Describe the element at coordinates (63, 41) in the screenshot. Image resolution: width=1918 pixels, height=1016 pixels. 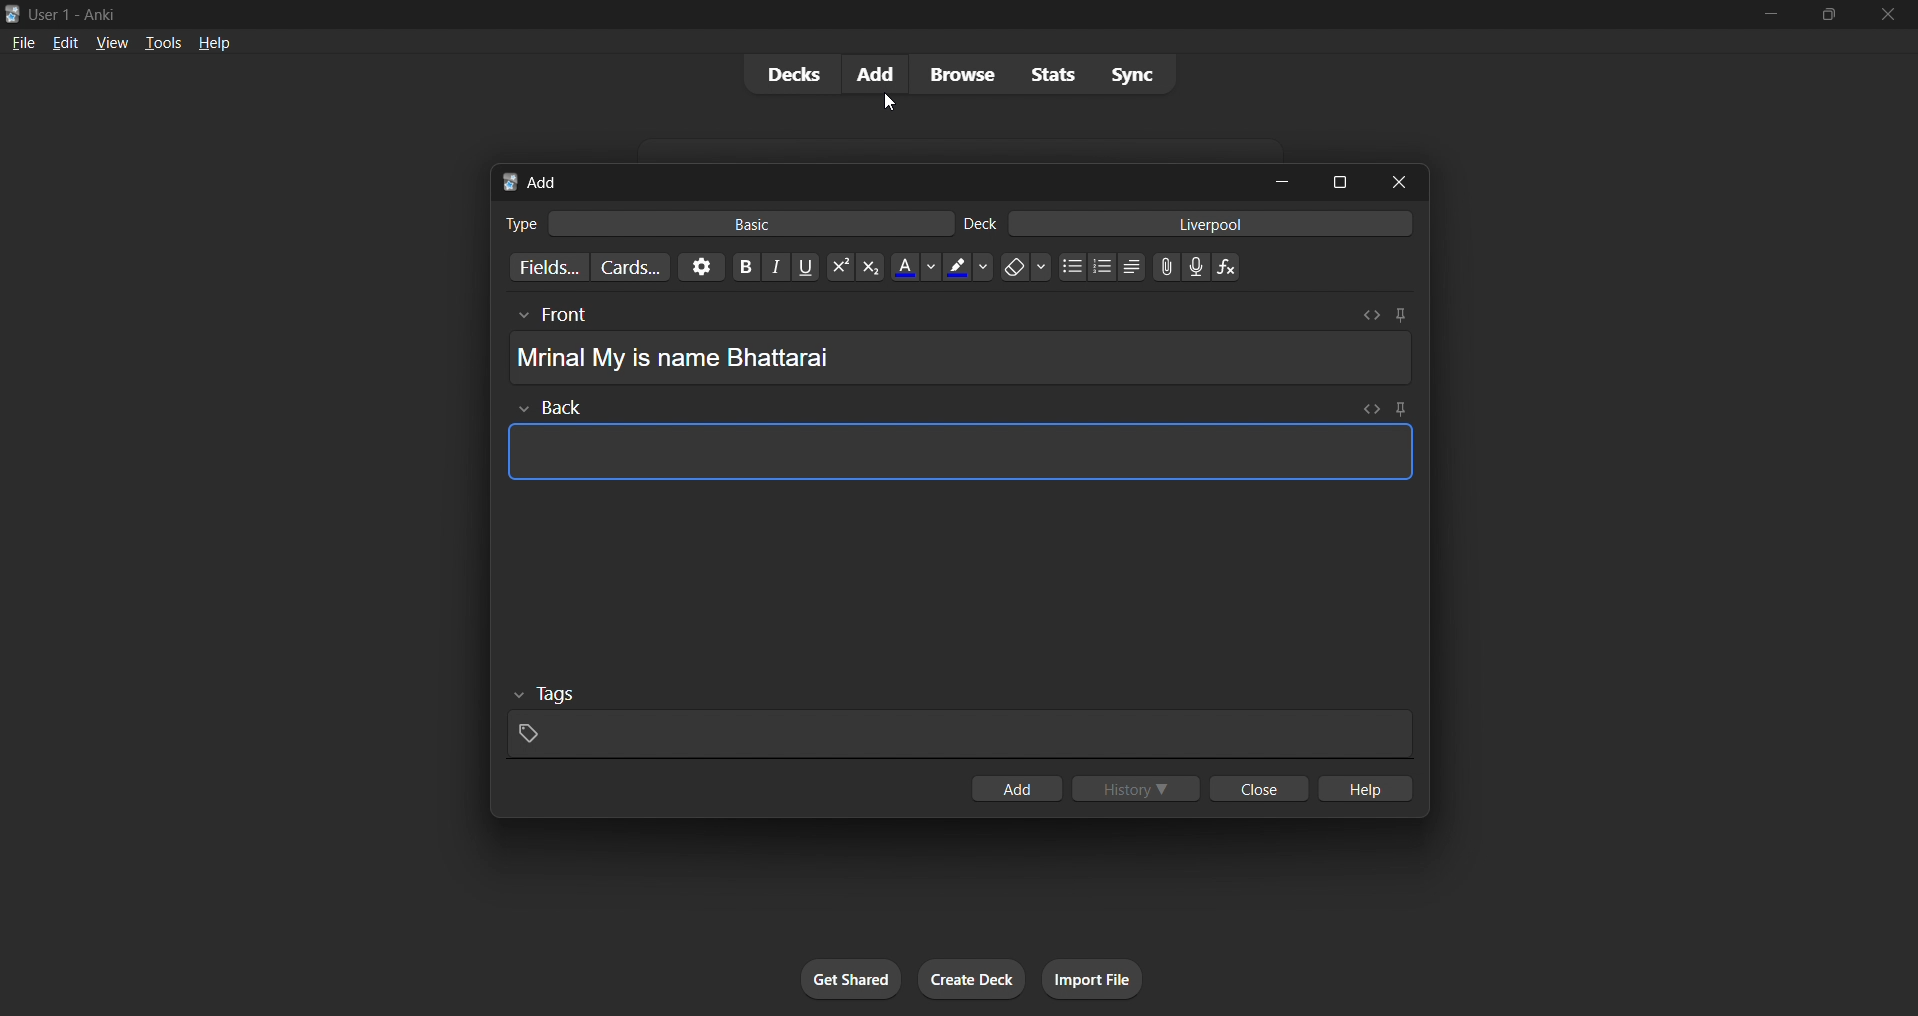
I see `edit` at that location.